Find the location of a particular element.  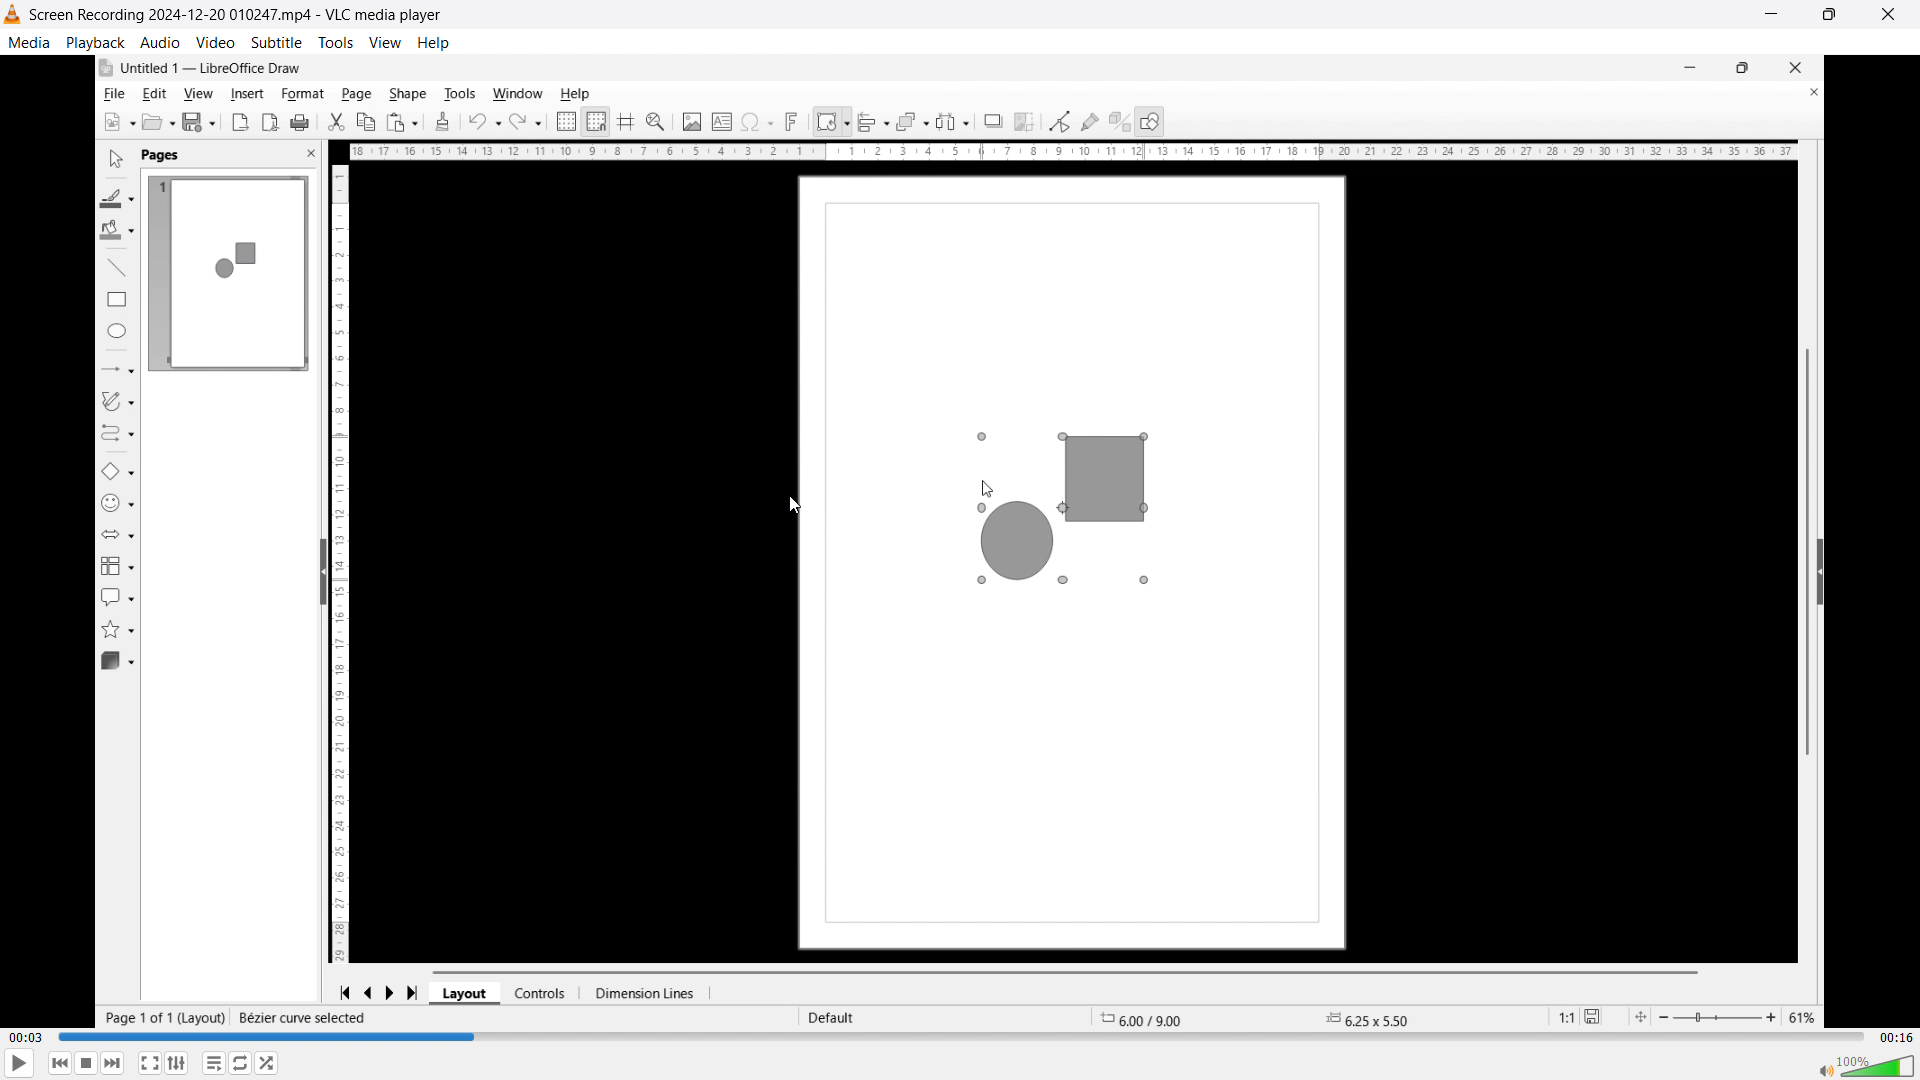

Screen Recording 2024-12-20 010247.mp4 - VLC media player is located at coordinates (229, 15).